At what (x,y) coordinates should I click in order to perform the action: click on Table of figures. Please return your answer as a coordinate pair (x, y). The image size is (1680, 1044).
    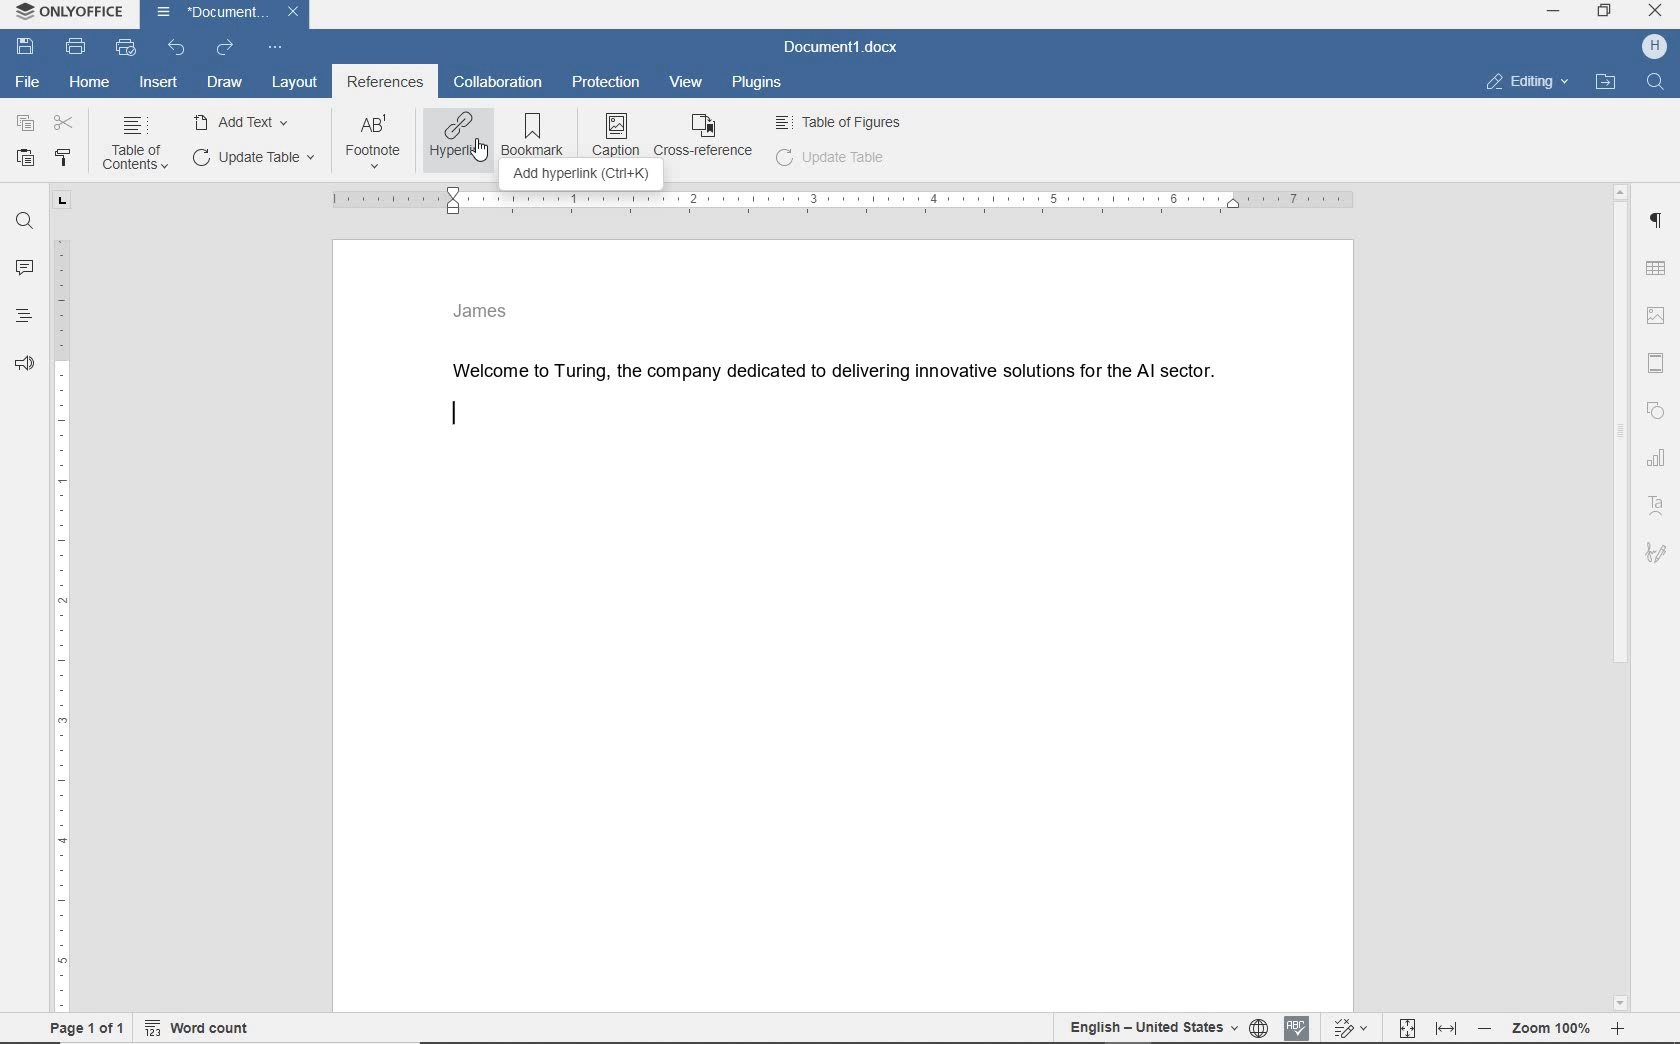
    Looking at the image, I should click on (839, 120).